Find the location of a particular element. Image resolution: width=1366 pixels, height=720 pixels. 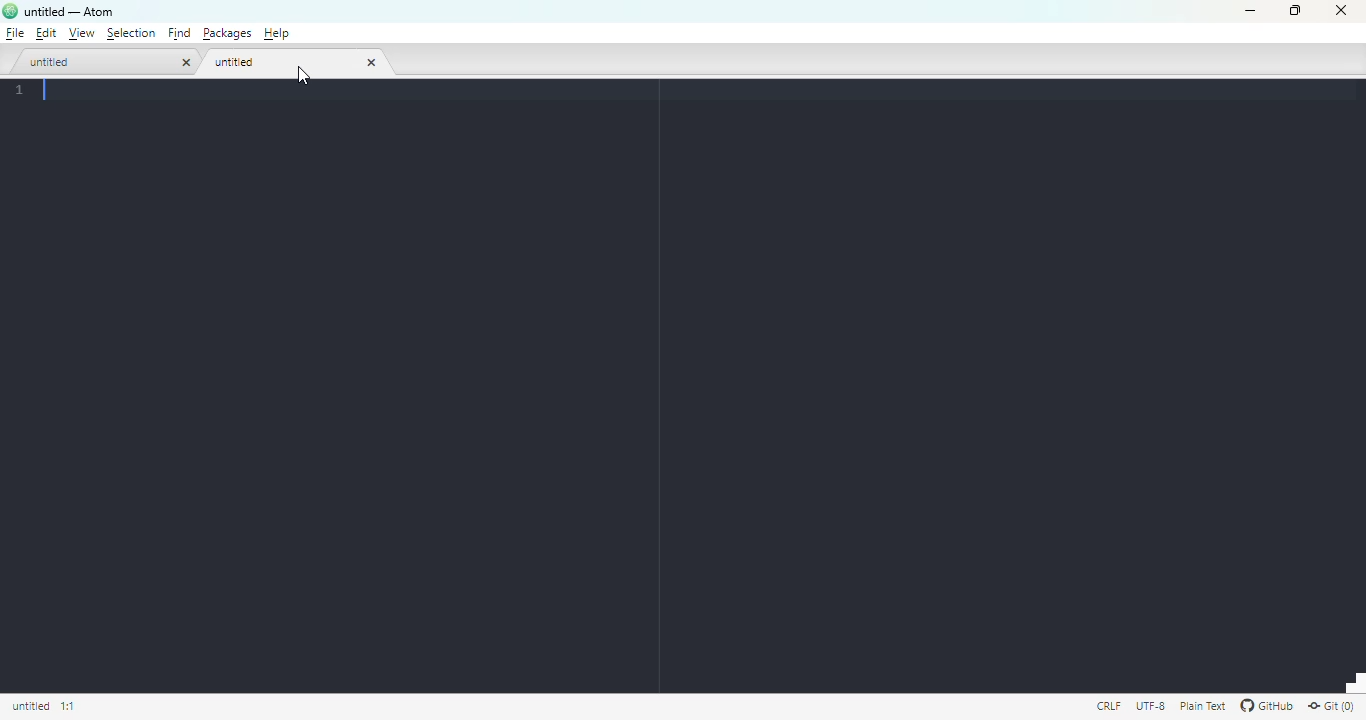

untitled — Atom is located at coordinates (62, 11).